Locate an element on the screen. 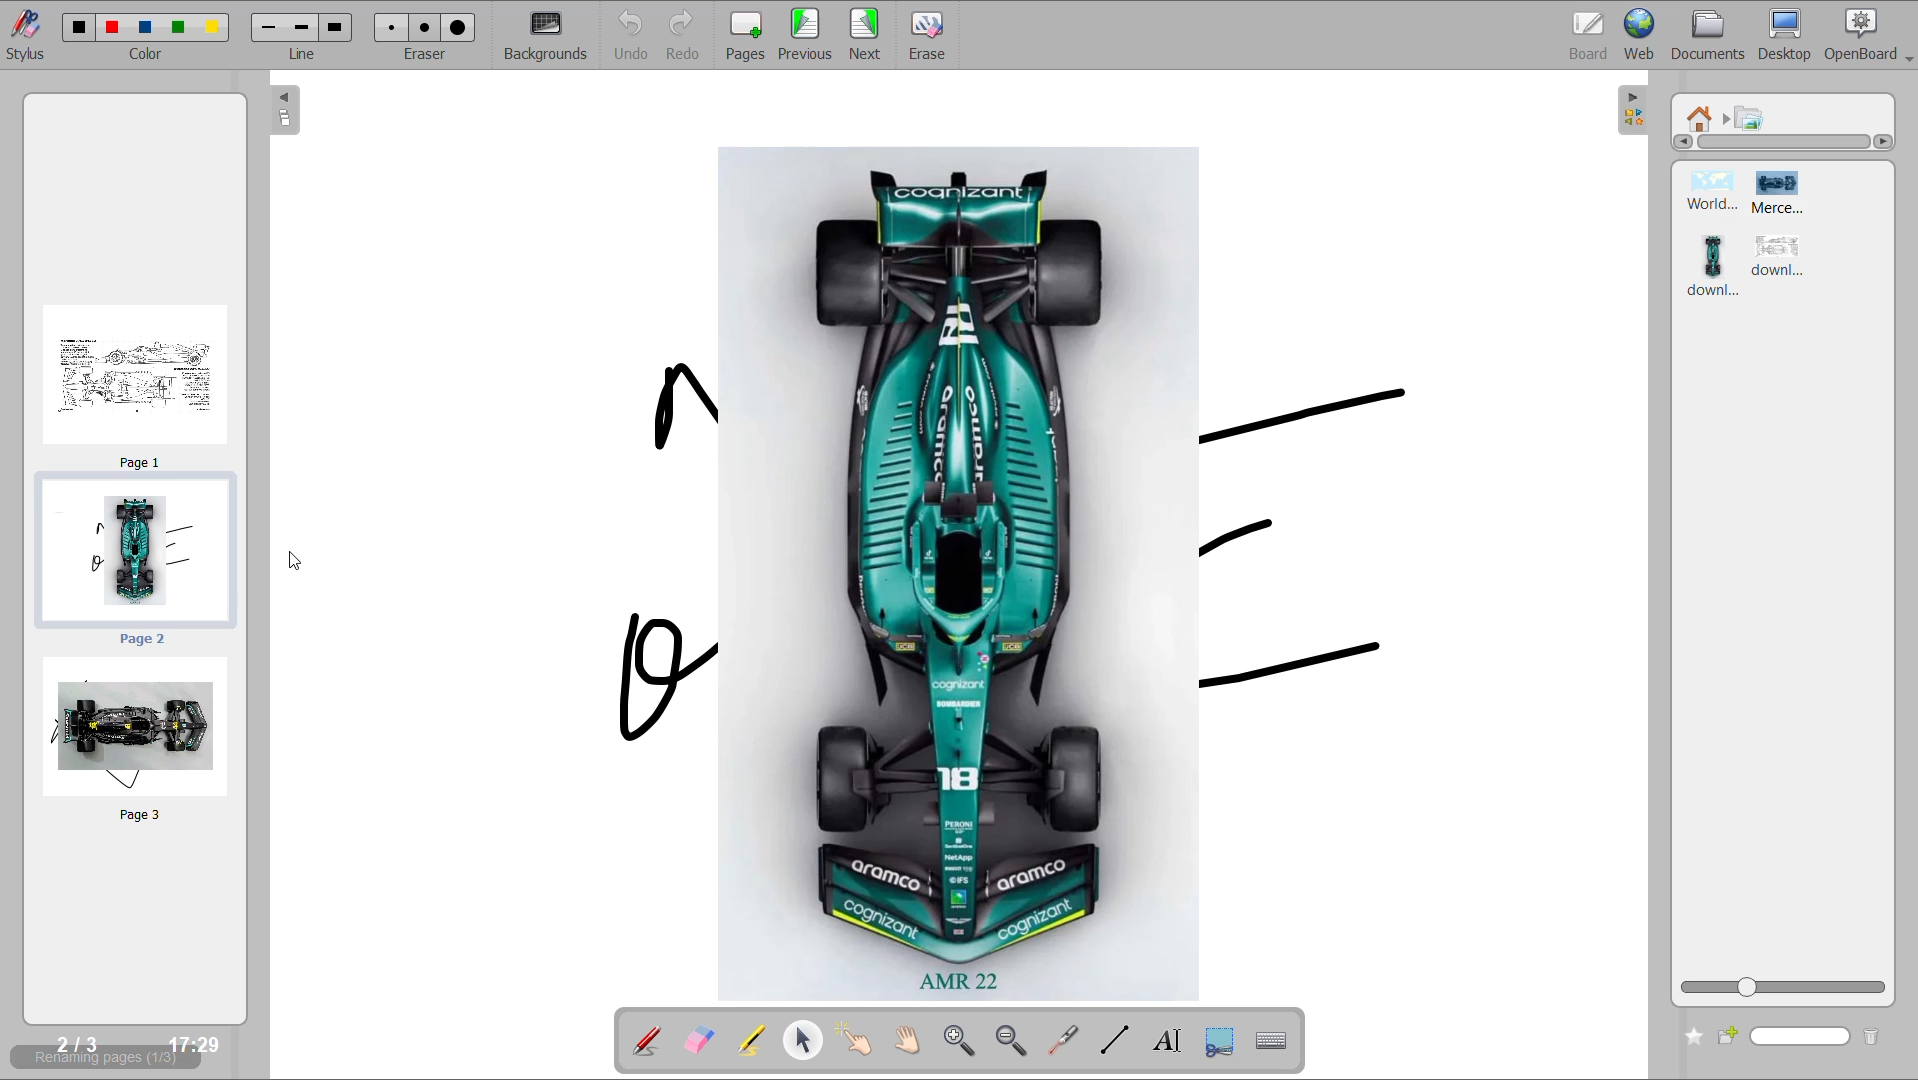 The image size is (1918, 1080). interact with items is located at coordinates (857, 1041).